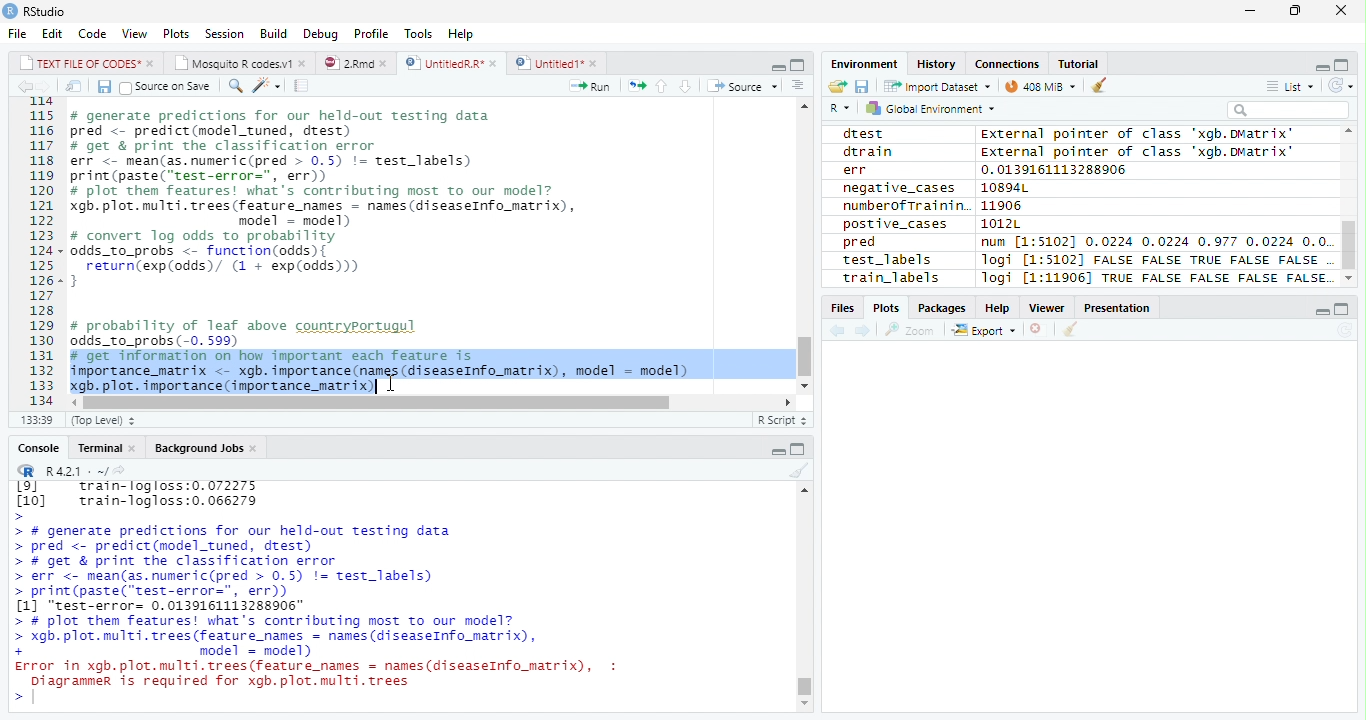 The height and width of the screenshot is (720, 1366). I want to click on Lol train-logloss:0.072275
[10]  train-logloss:0.066279, so click(138, 500).